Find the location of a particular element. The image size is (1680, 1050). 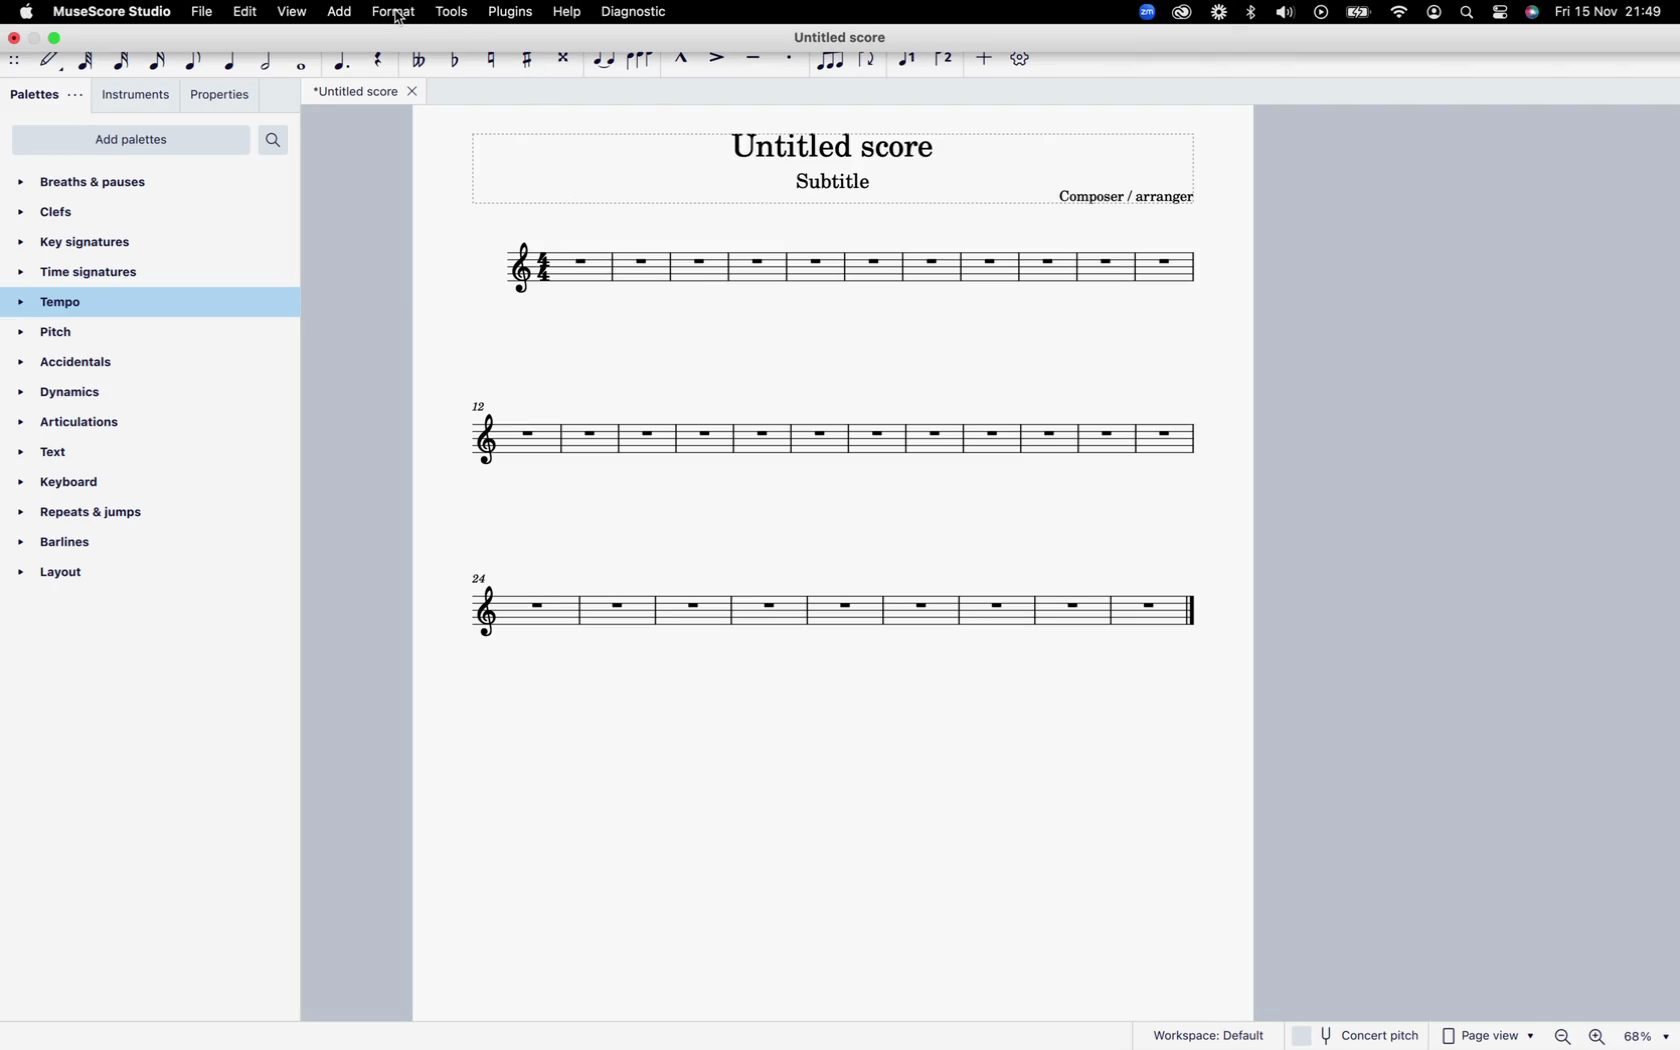

score title is located at coordinates (845, 33).